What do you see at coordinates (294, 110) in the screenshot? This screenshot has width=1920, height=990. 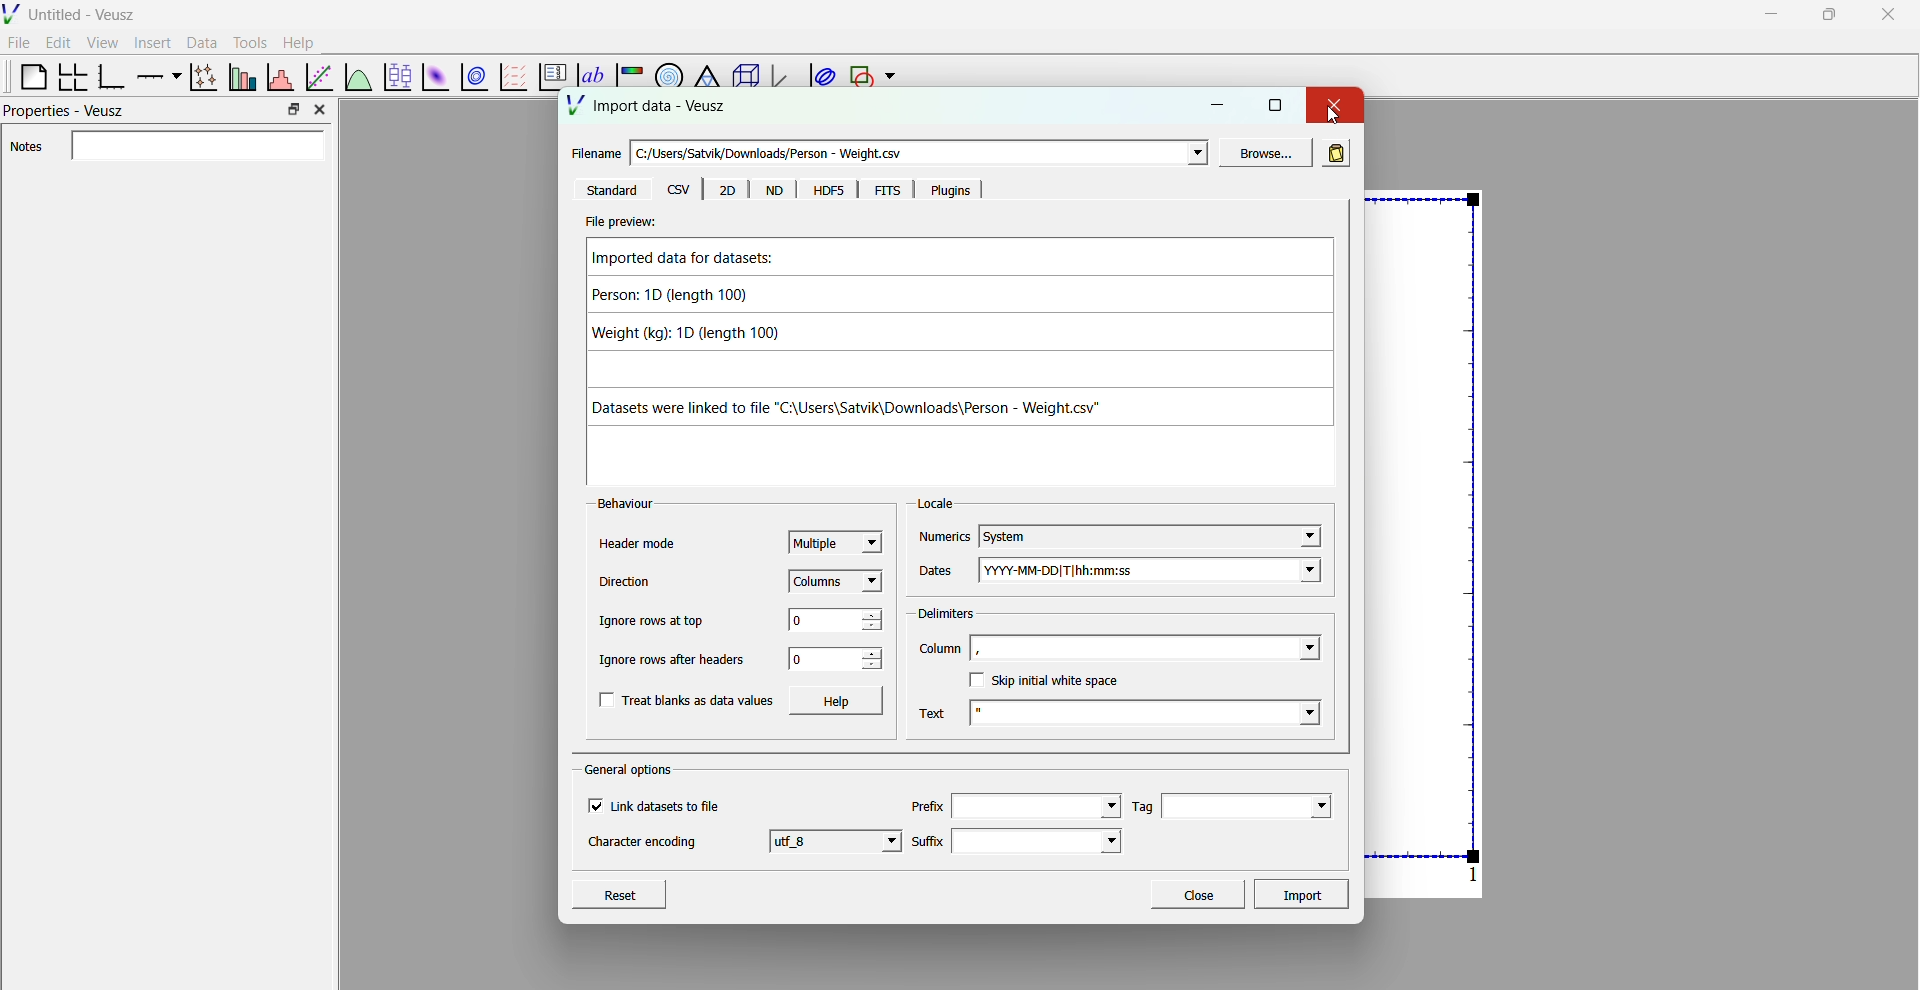 I see `maximize property bar` at bounding box center [294, 110].